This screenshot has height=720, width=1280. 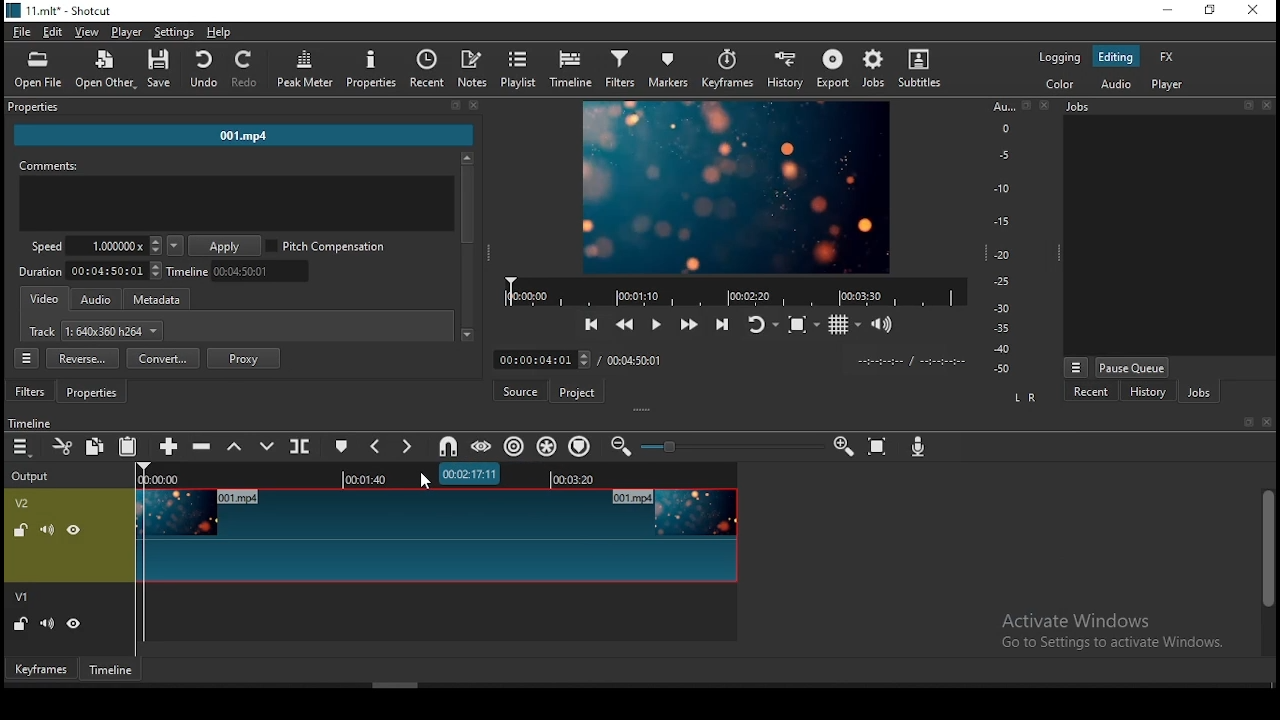 I want to click on player, so click(x=1172, y=86).